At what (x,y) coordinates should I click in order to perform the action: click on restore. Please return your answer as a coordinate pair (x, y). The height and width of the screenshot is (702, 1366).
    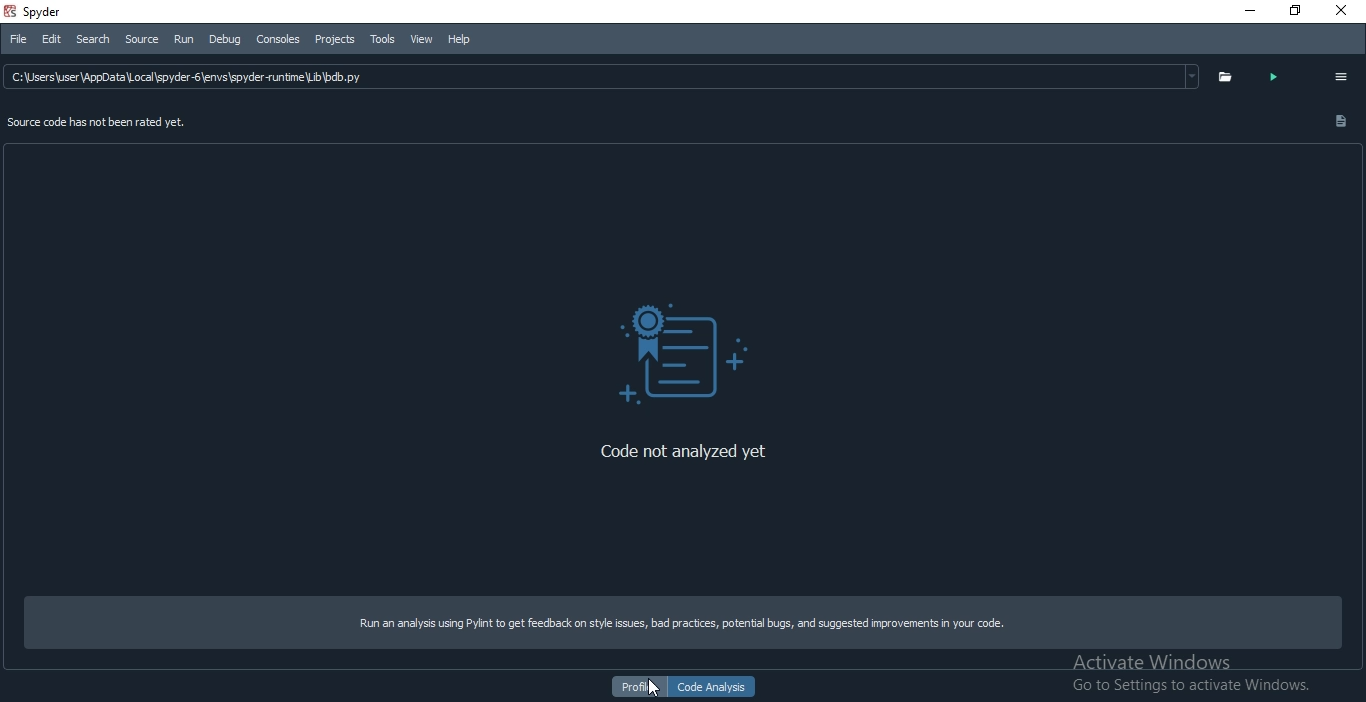
    Looking at the image, I should click on (1294, 12).